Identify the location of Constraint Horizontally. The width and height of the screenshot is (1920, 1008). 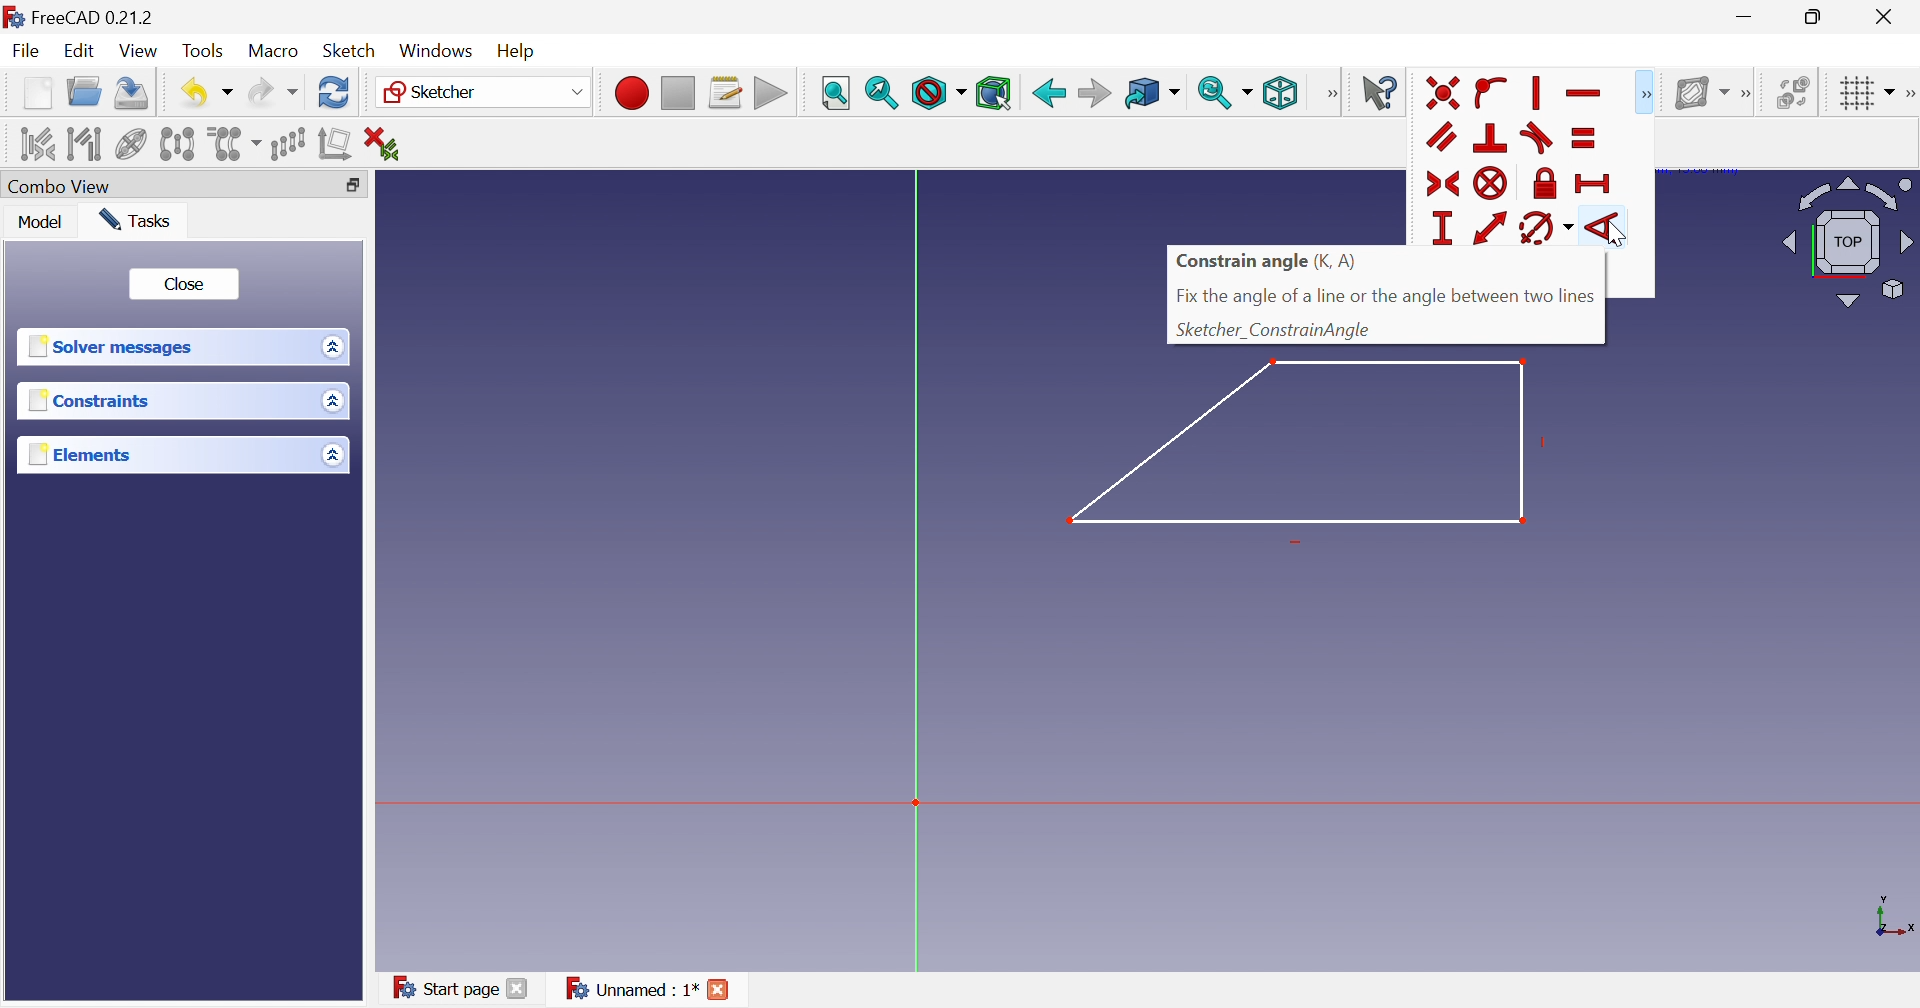
(1585, 93).